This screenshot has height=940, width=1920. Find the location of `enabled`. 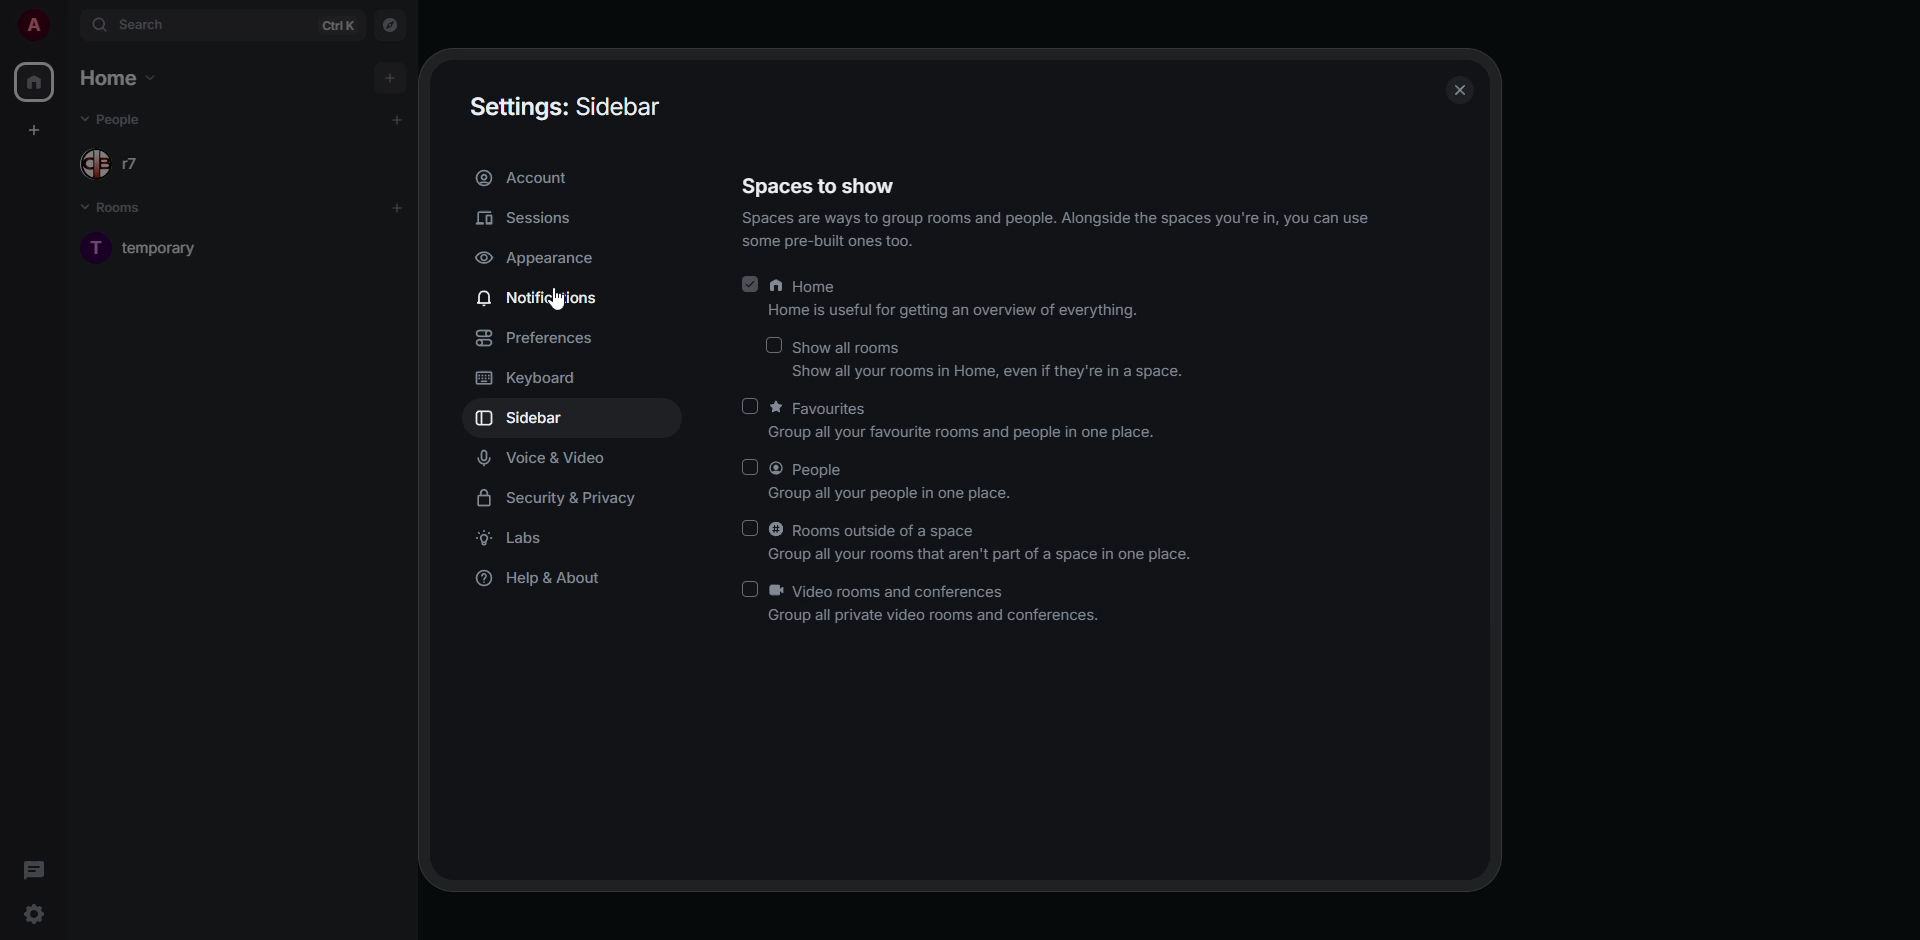

enabled is located at coordinates (747, 285).